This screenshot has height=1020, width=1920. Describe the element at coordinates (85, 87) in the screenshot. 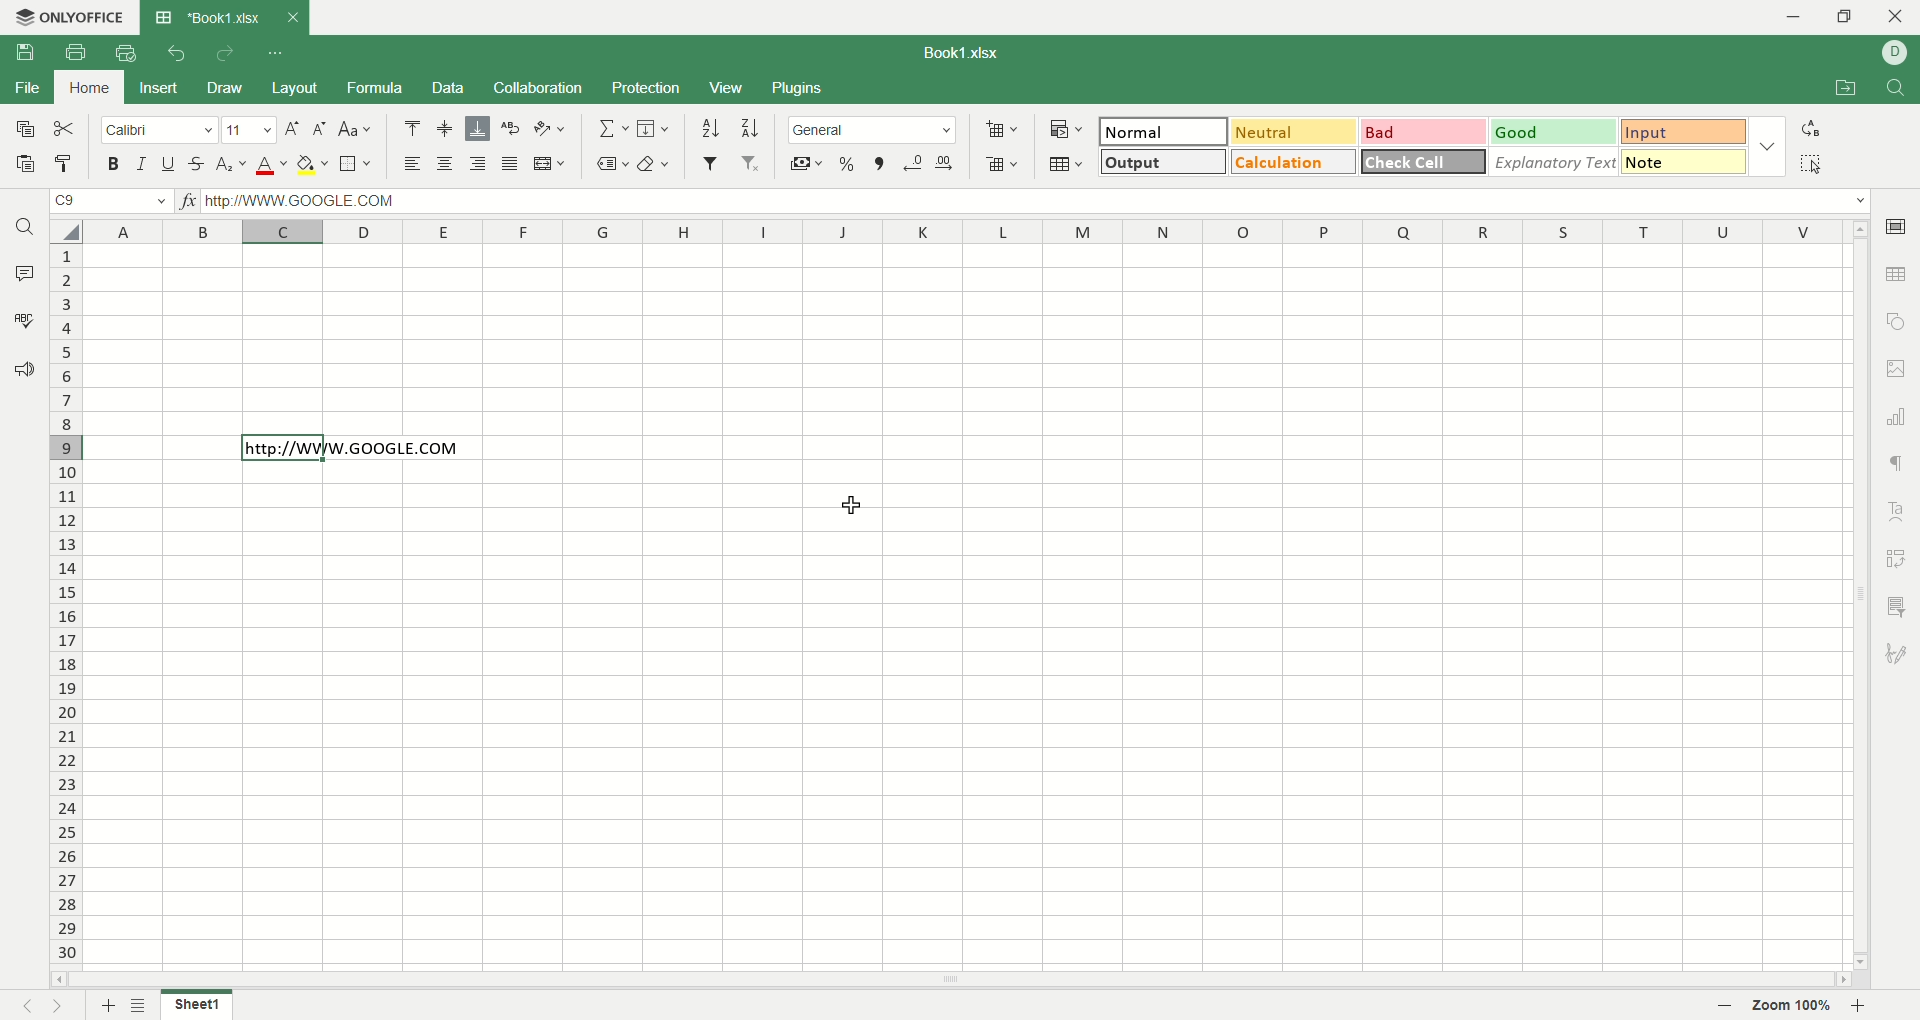

I see `home` at that location.